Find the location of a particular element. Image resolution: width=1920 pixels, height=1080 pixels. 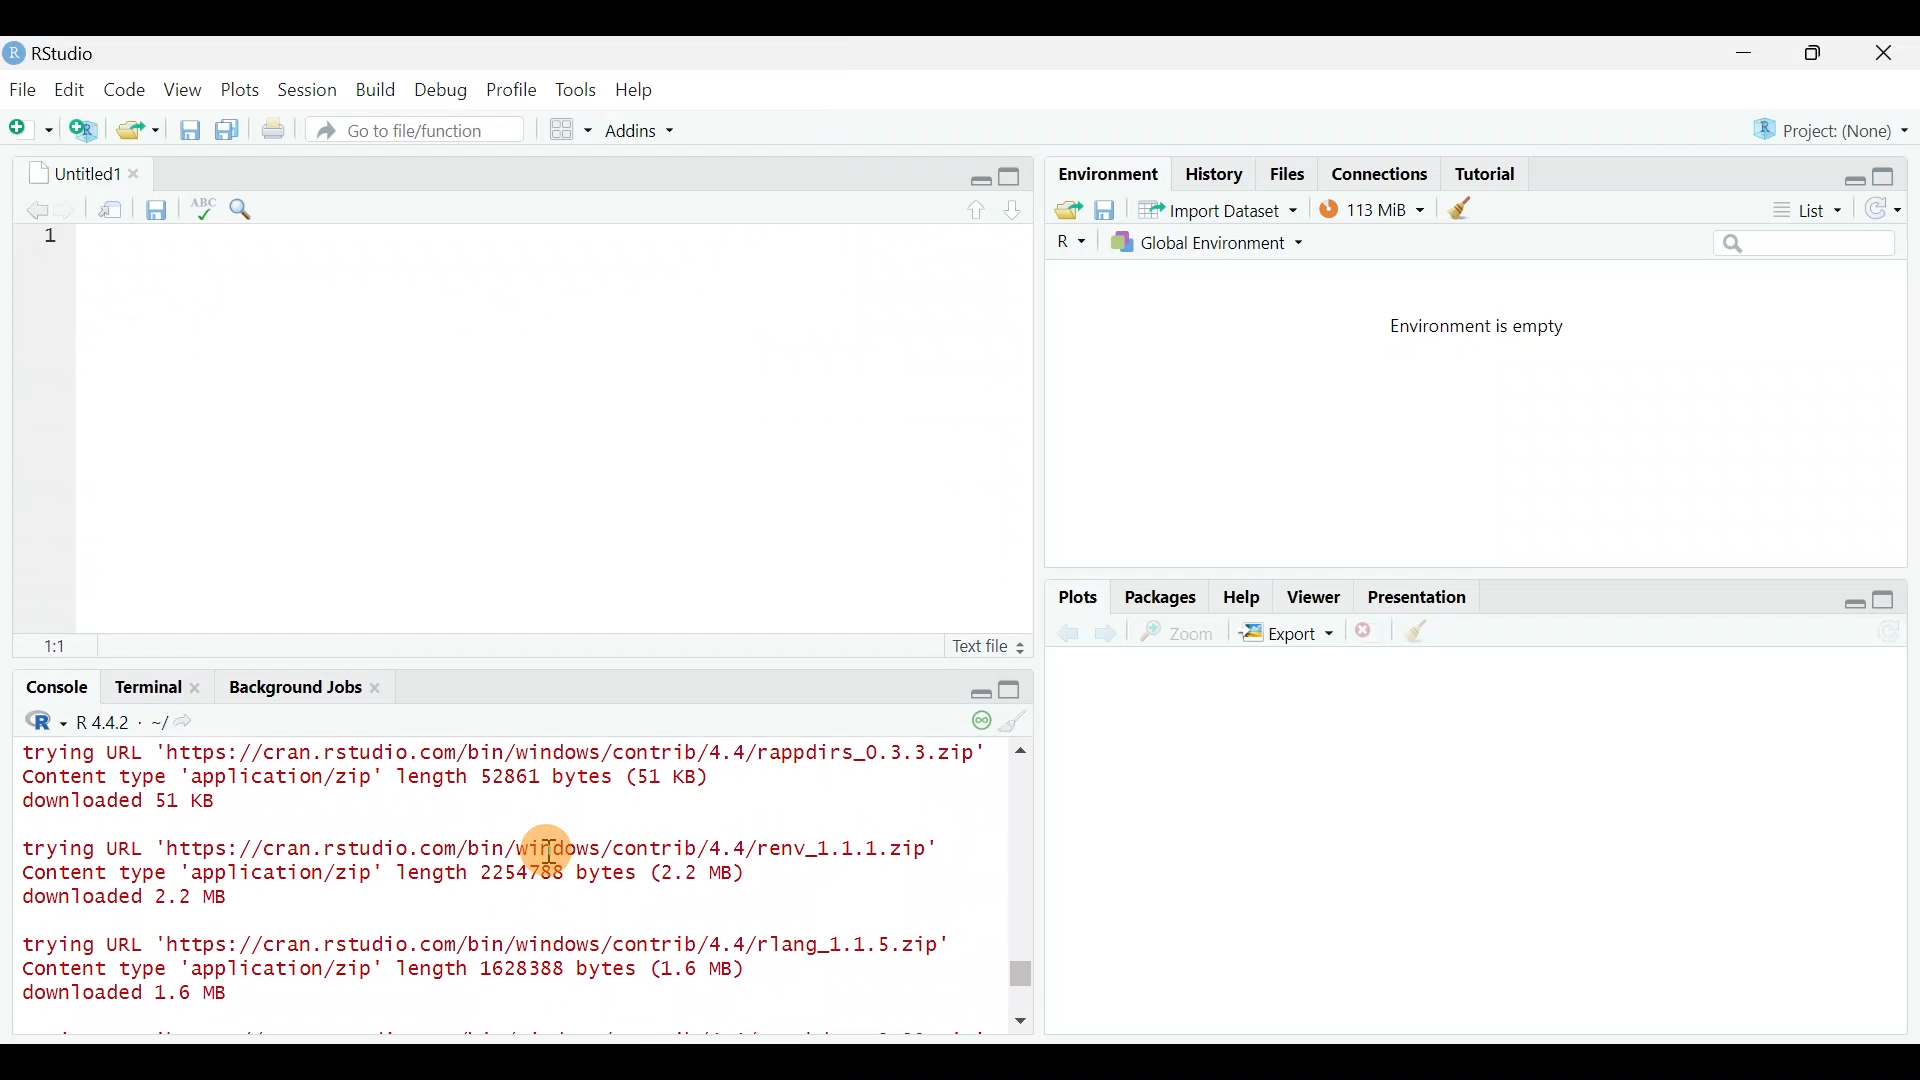

Plots is located at coordinates (241, 86).